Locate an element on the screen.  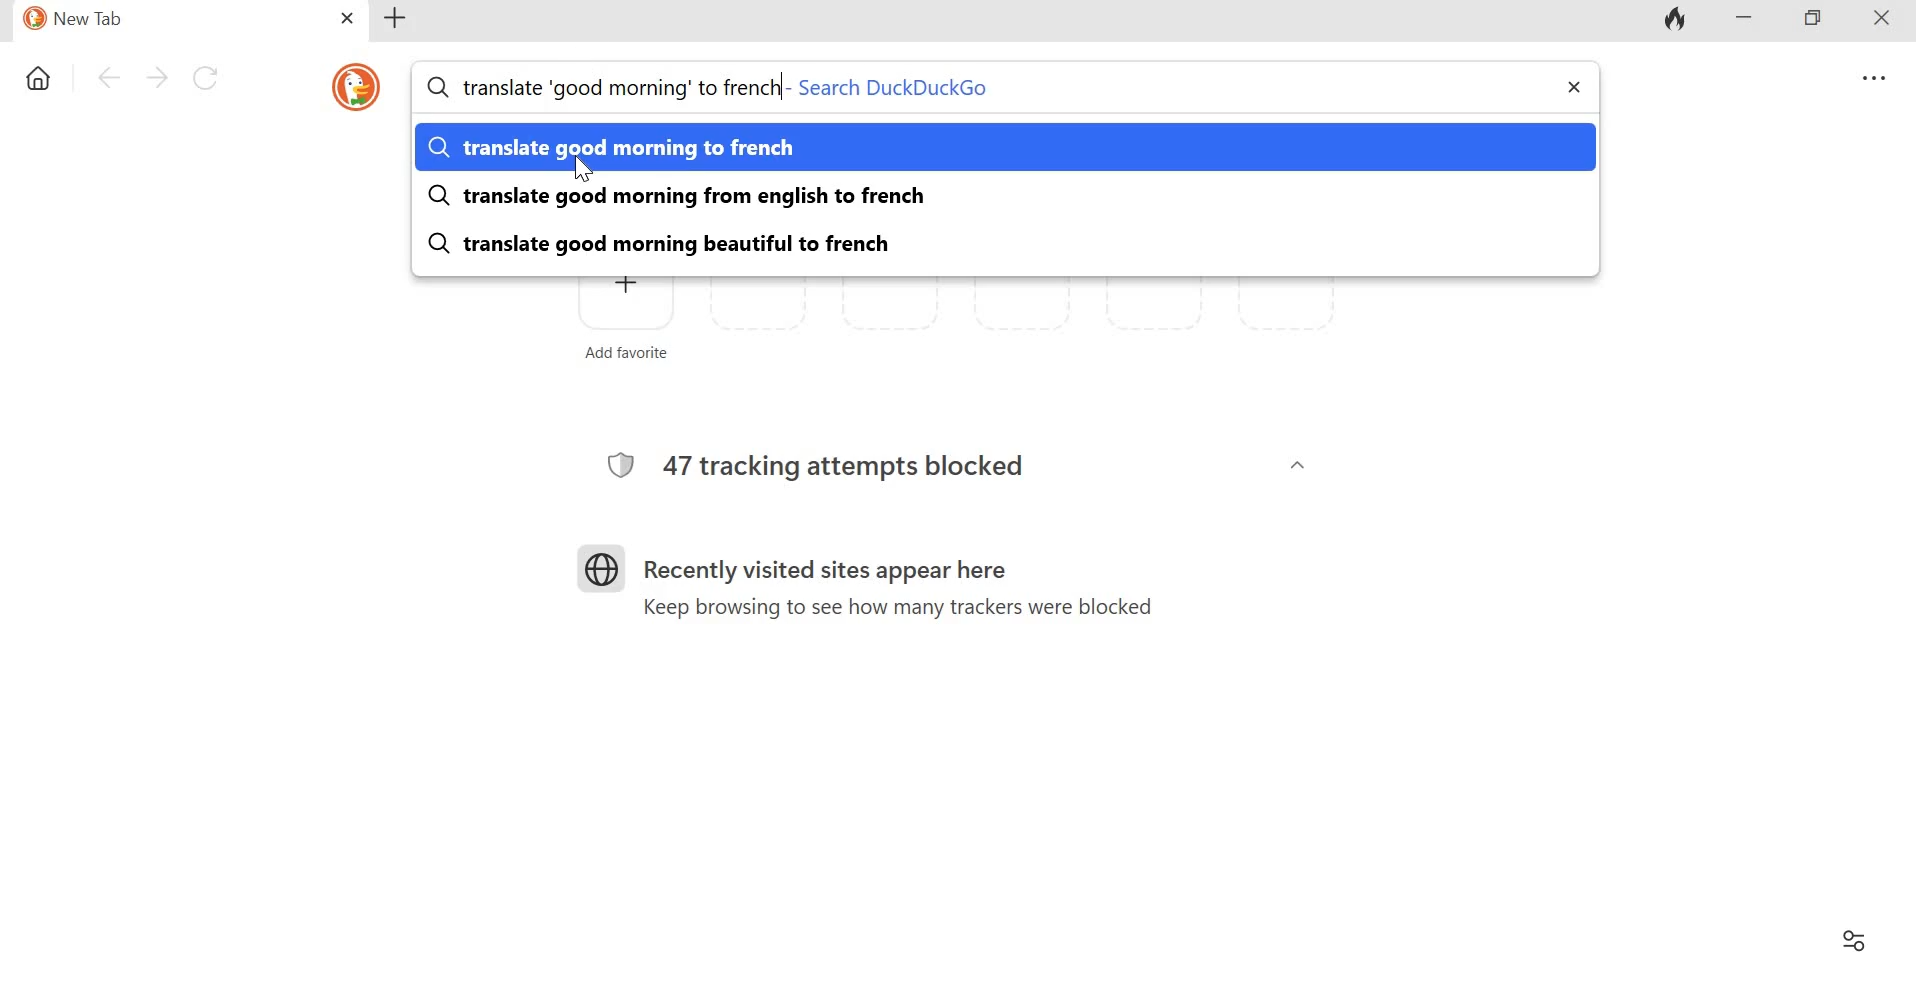
New tab is located at coordinates (401, 20).